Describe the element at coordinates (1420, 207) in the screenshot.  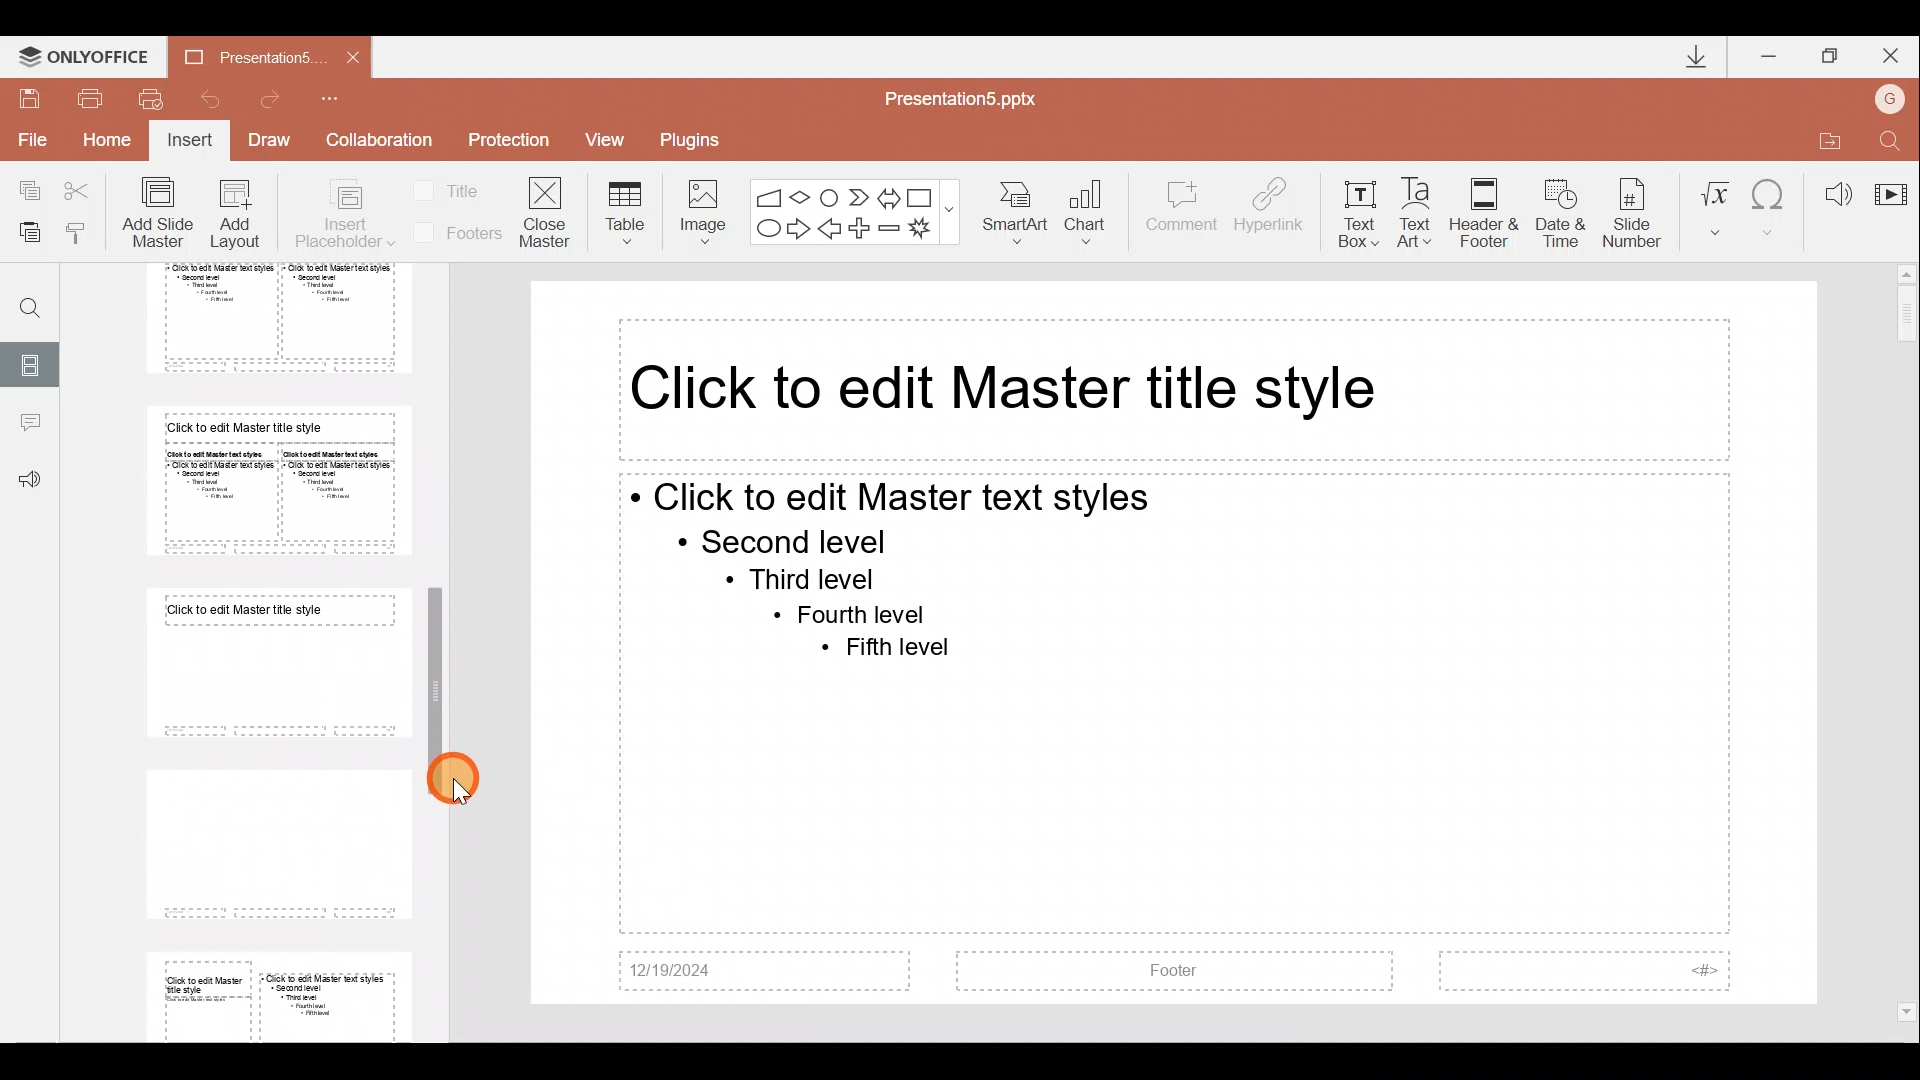
I see `Text Art` at that location.